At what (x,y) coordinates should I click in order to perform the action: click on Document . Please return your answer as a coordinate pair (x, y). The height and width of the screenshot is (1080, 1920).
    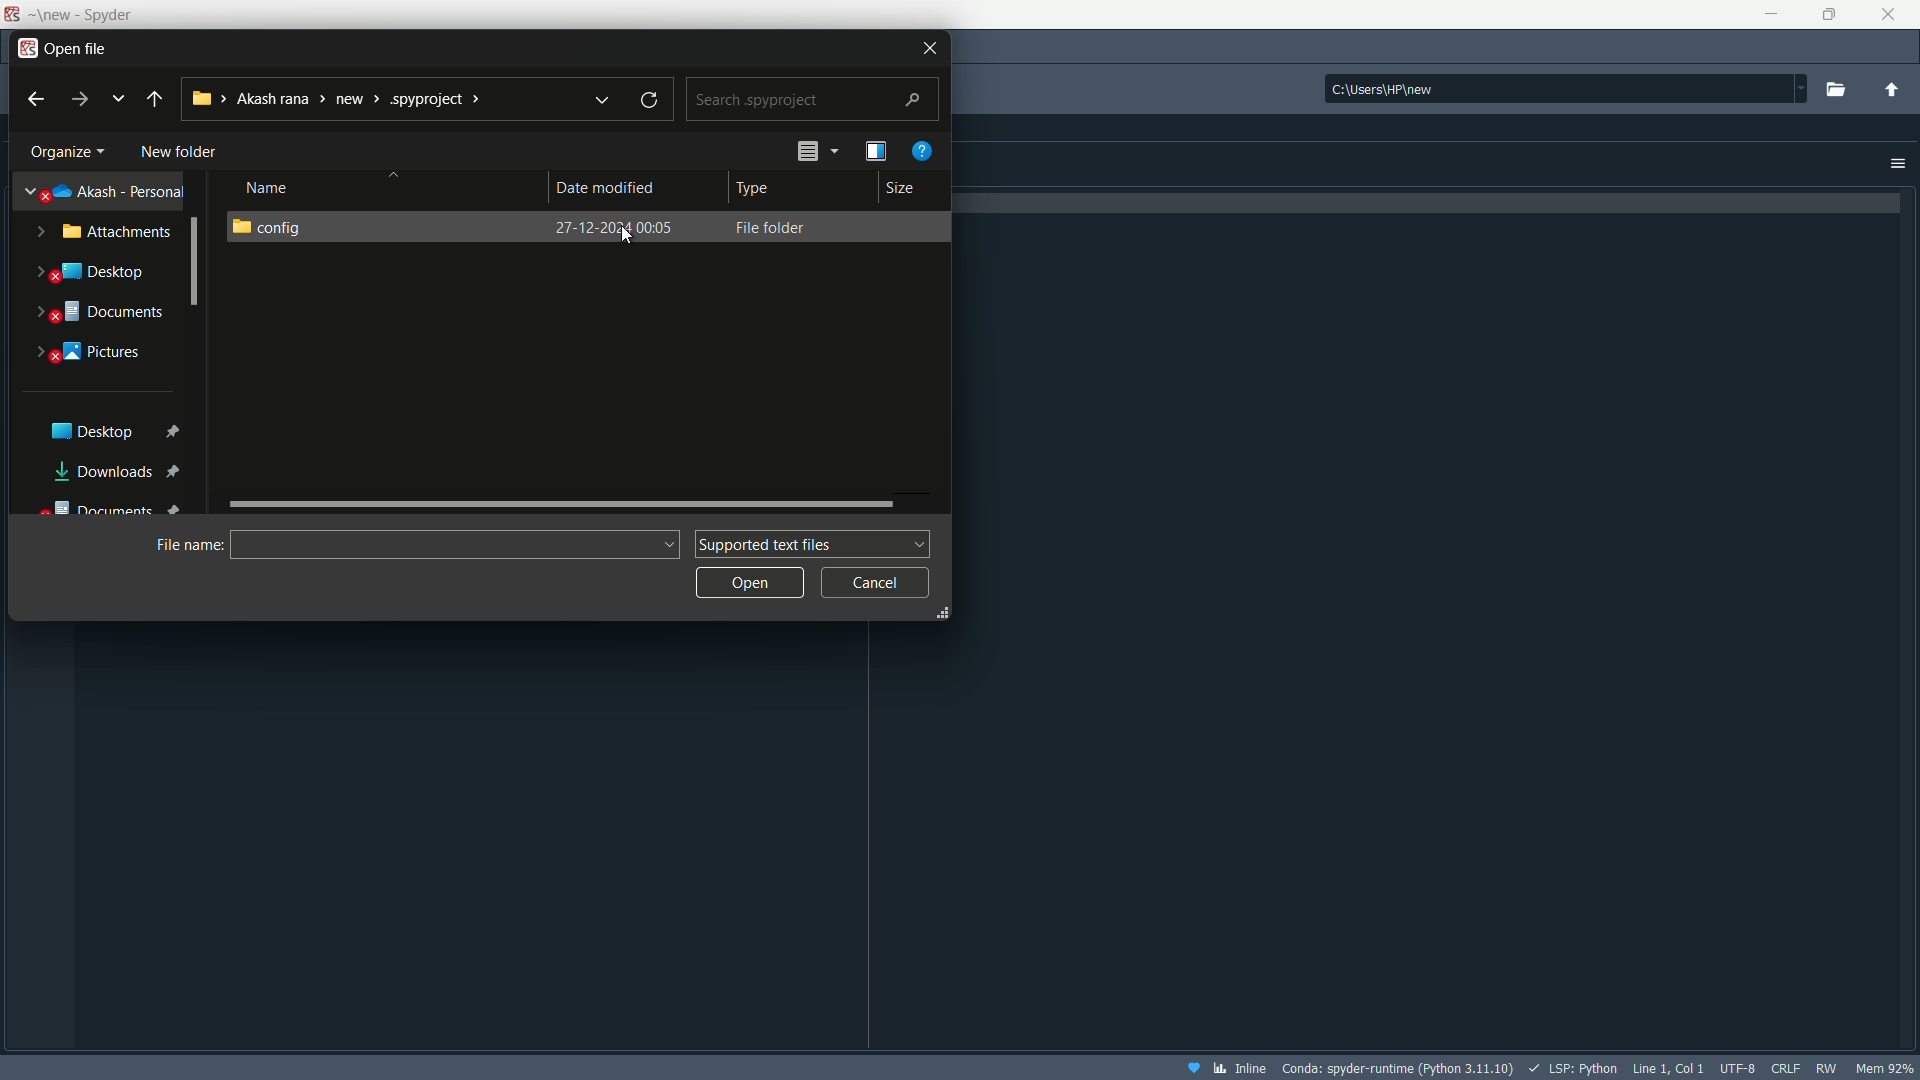
    Looking at the image, I should click on (107, 313).